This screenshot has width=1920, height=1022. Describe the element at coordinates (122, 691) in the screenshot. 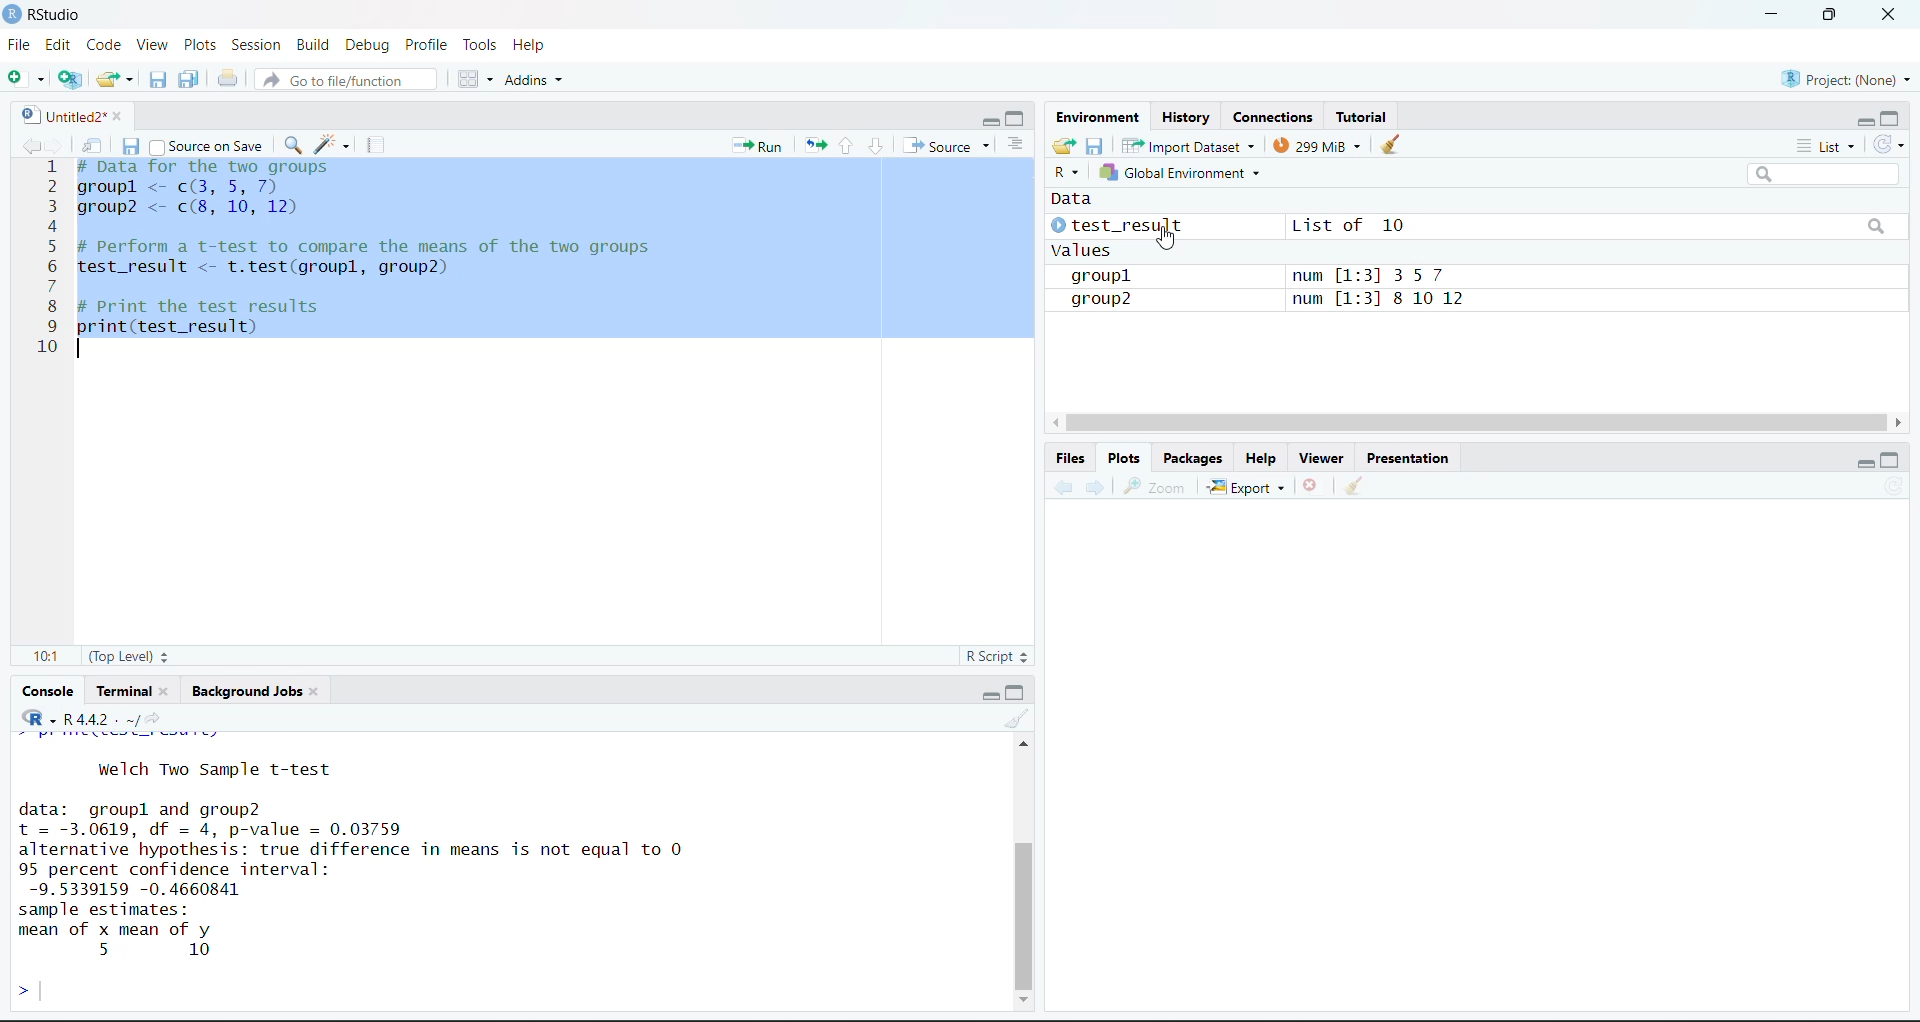

I see `Terminal` at that location.